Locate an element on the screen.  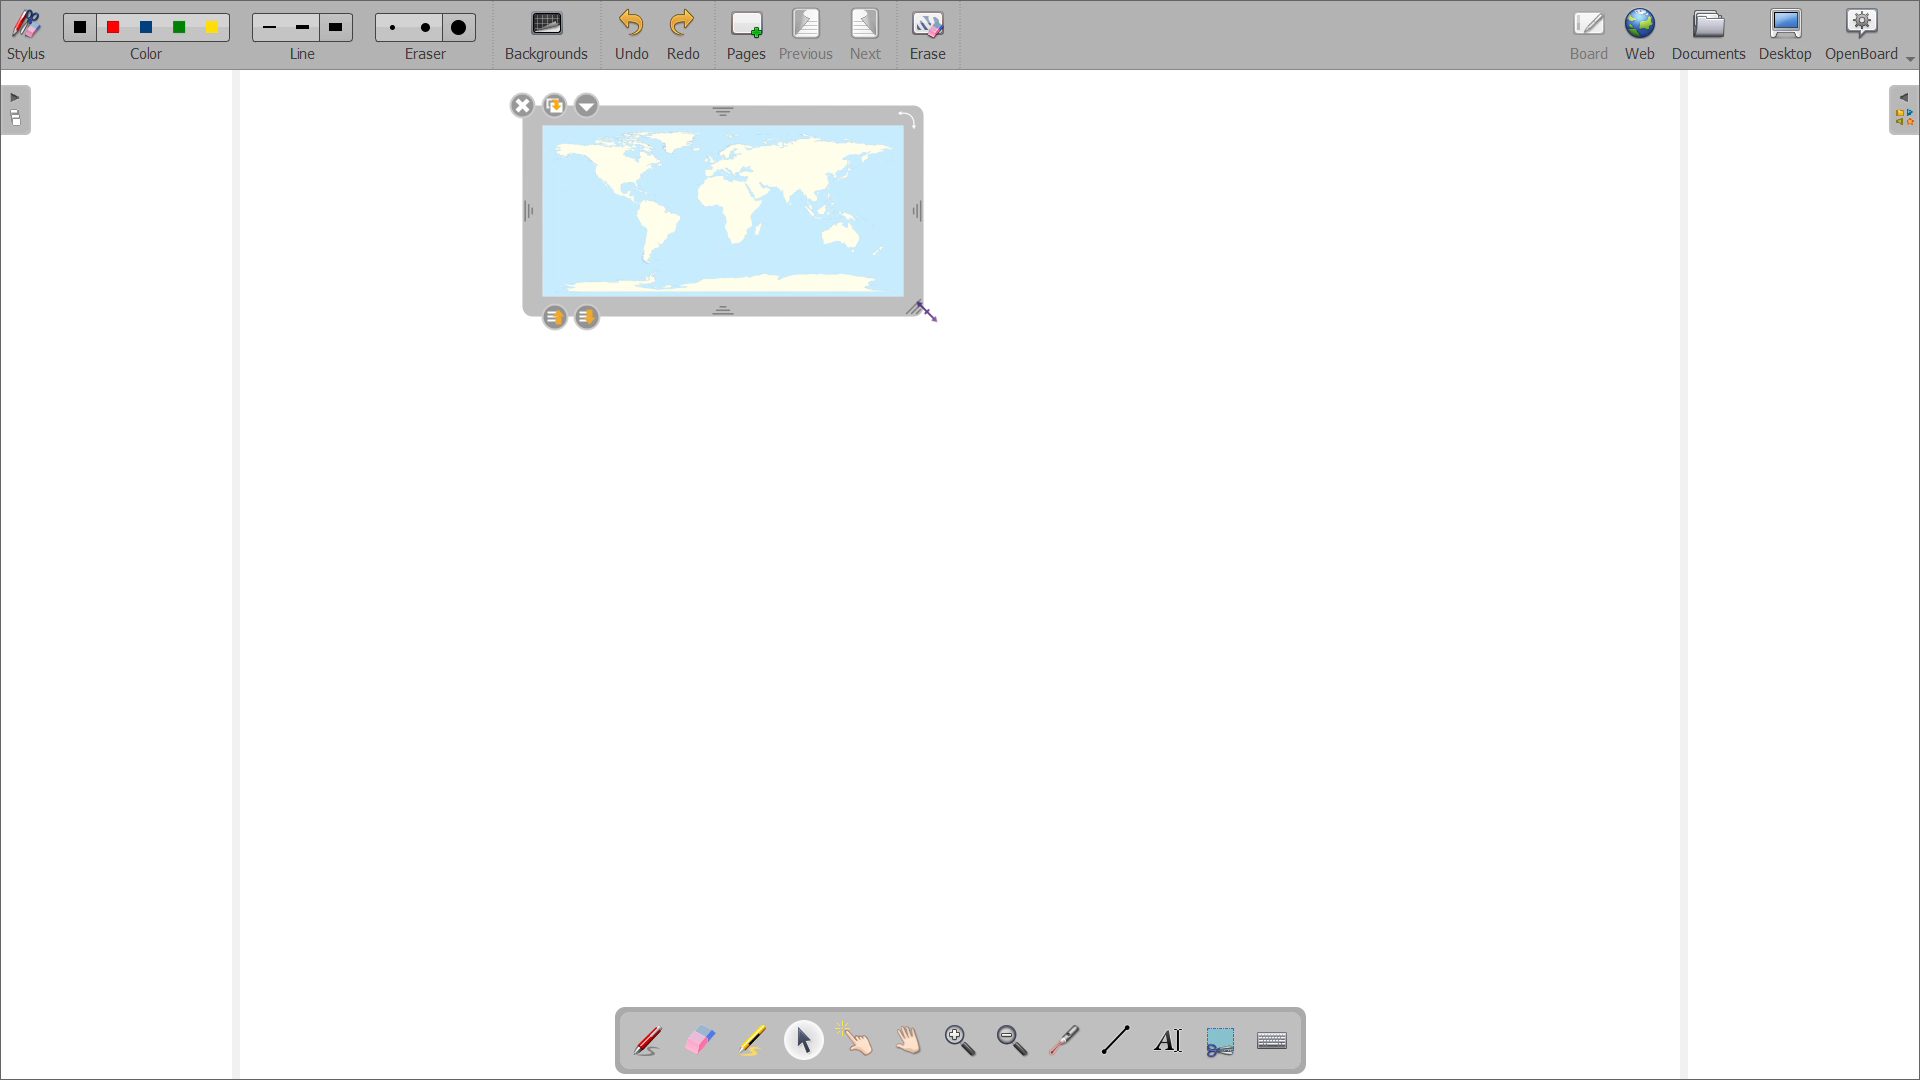
virtual laser pointer is located at coordinates (1065, 1040).